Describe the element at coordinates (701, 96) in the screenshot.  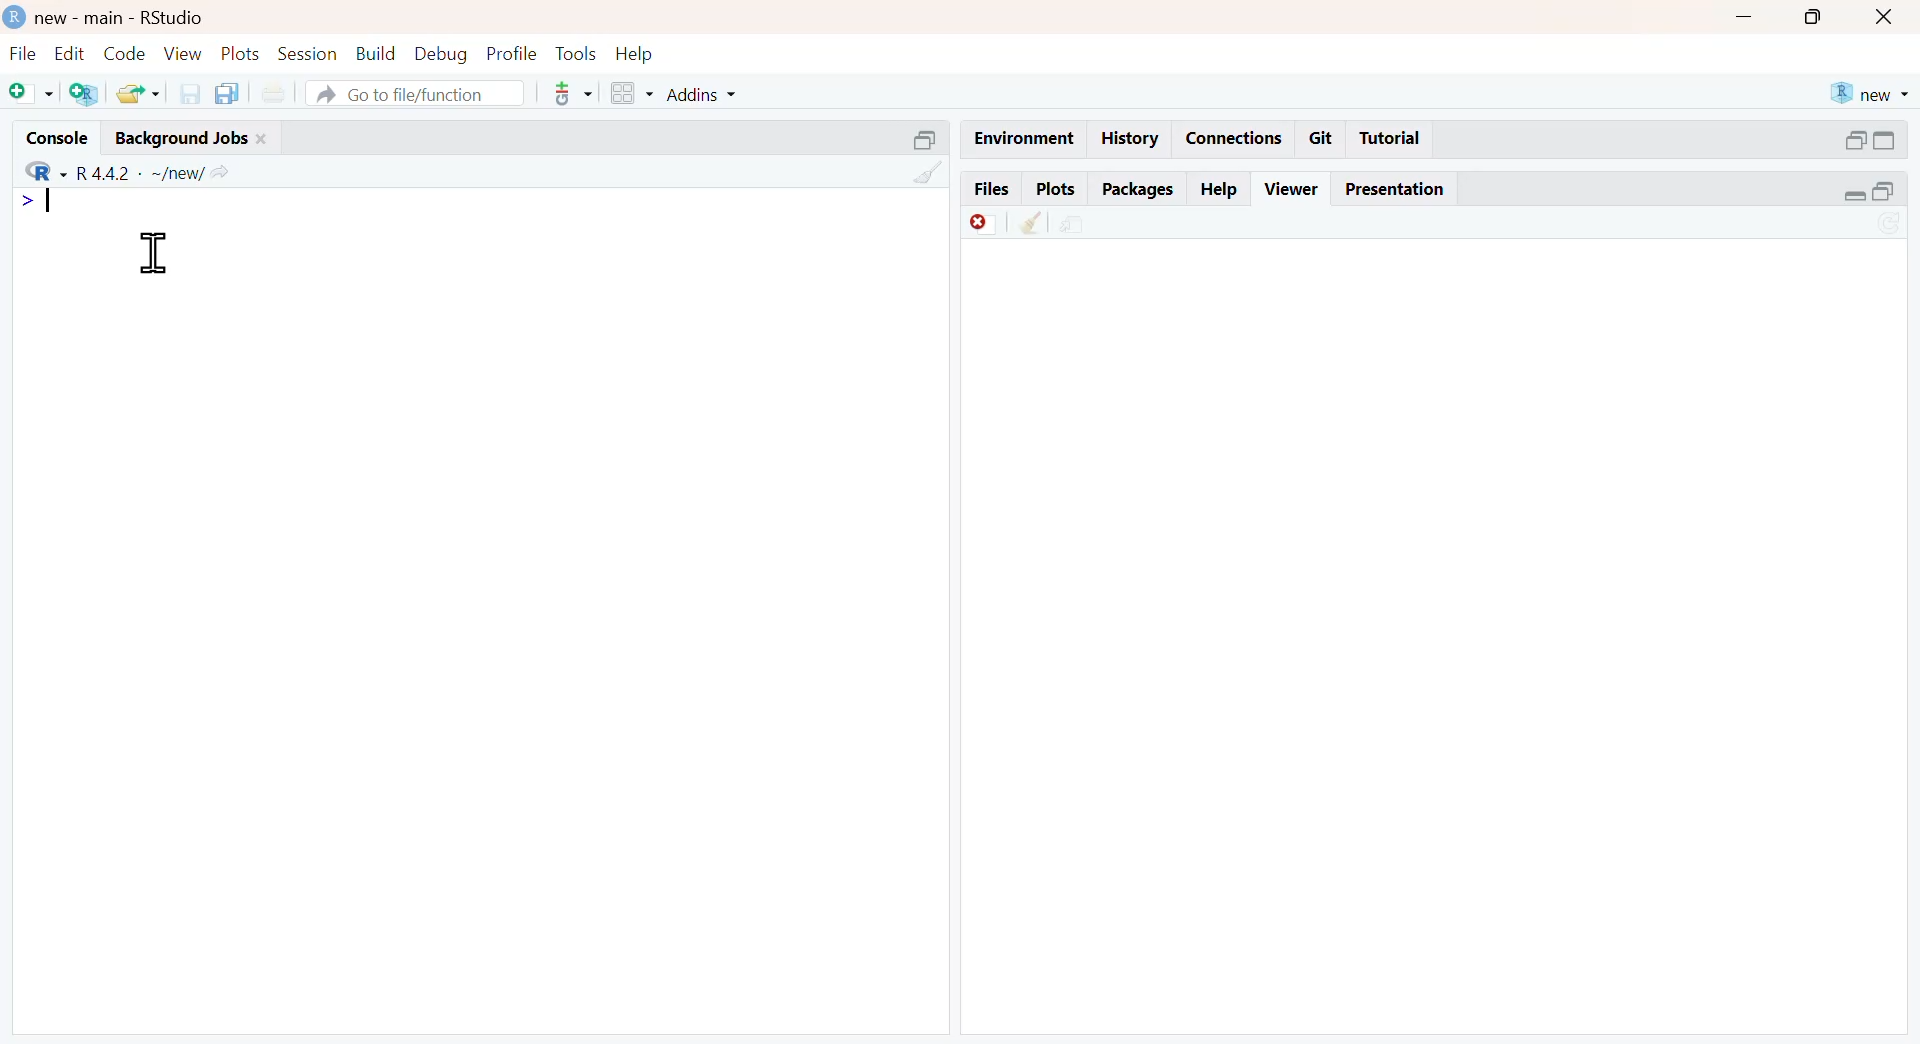
I see `addins` at that location.